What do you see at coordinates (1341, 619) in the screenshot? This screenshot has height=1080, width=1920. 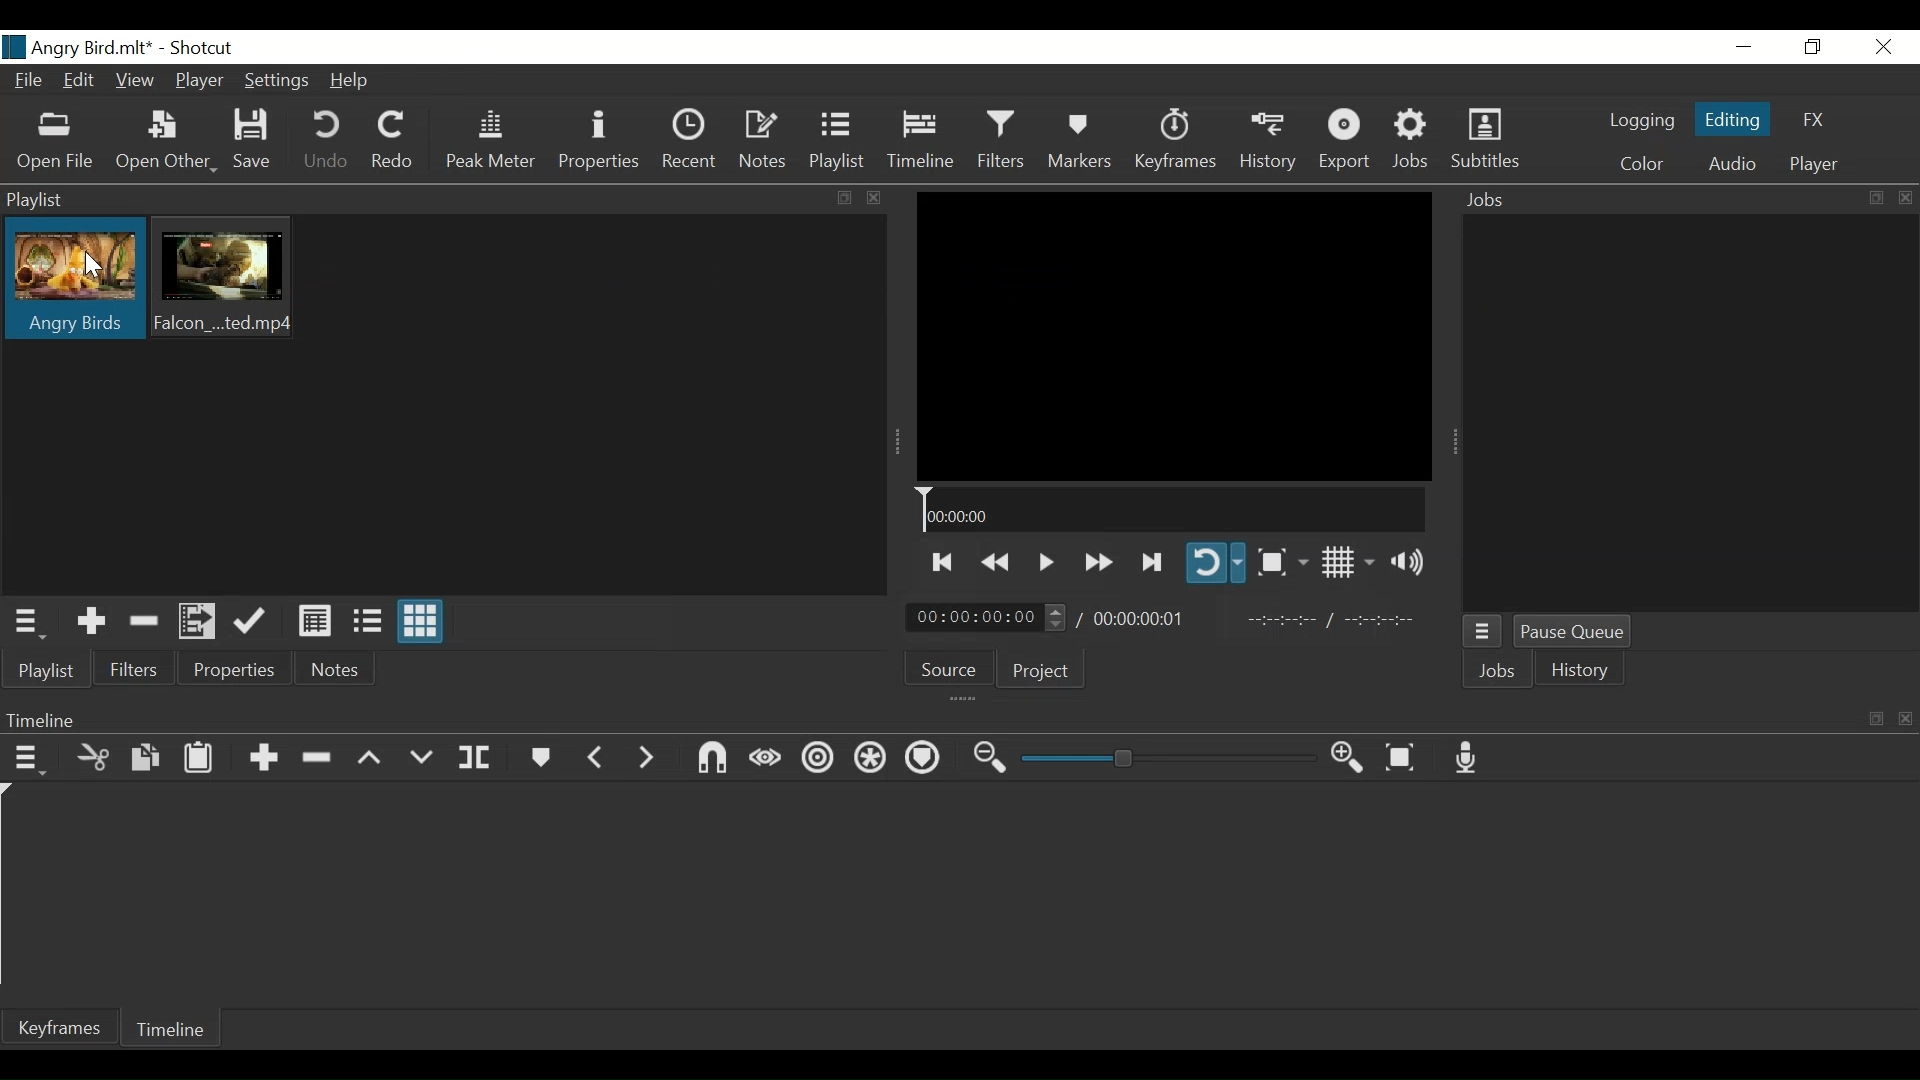 I see `In point` at bounding box center [1341, 619].